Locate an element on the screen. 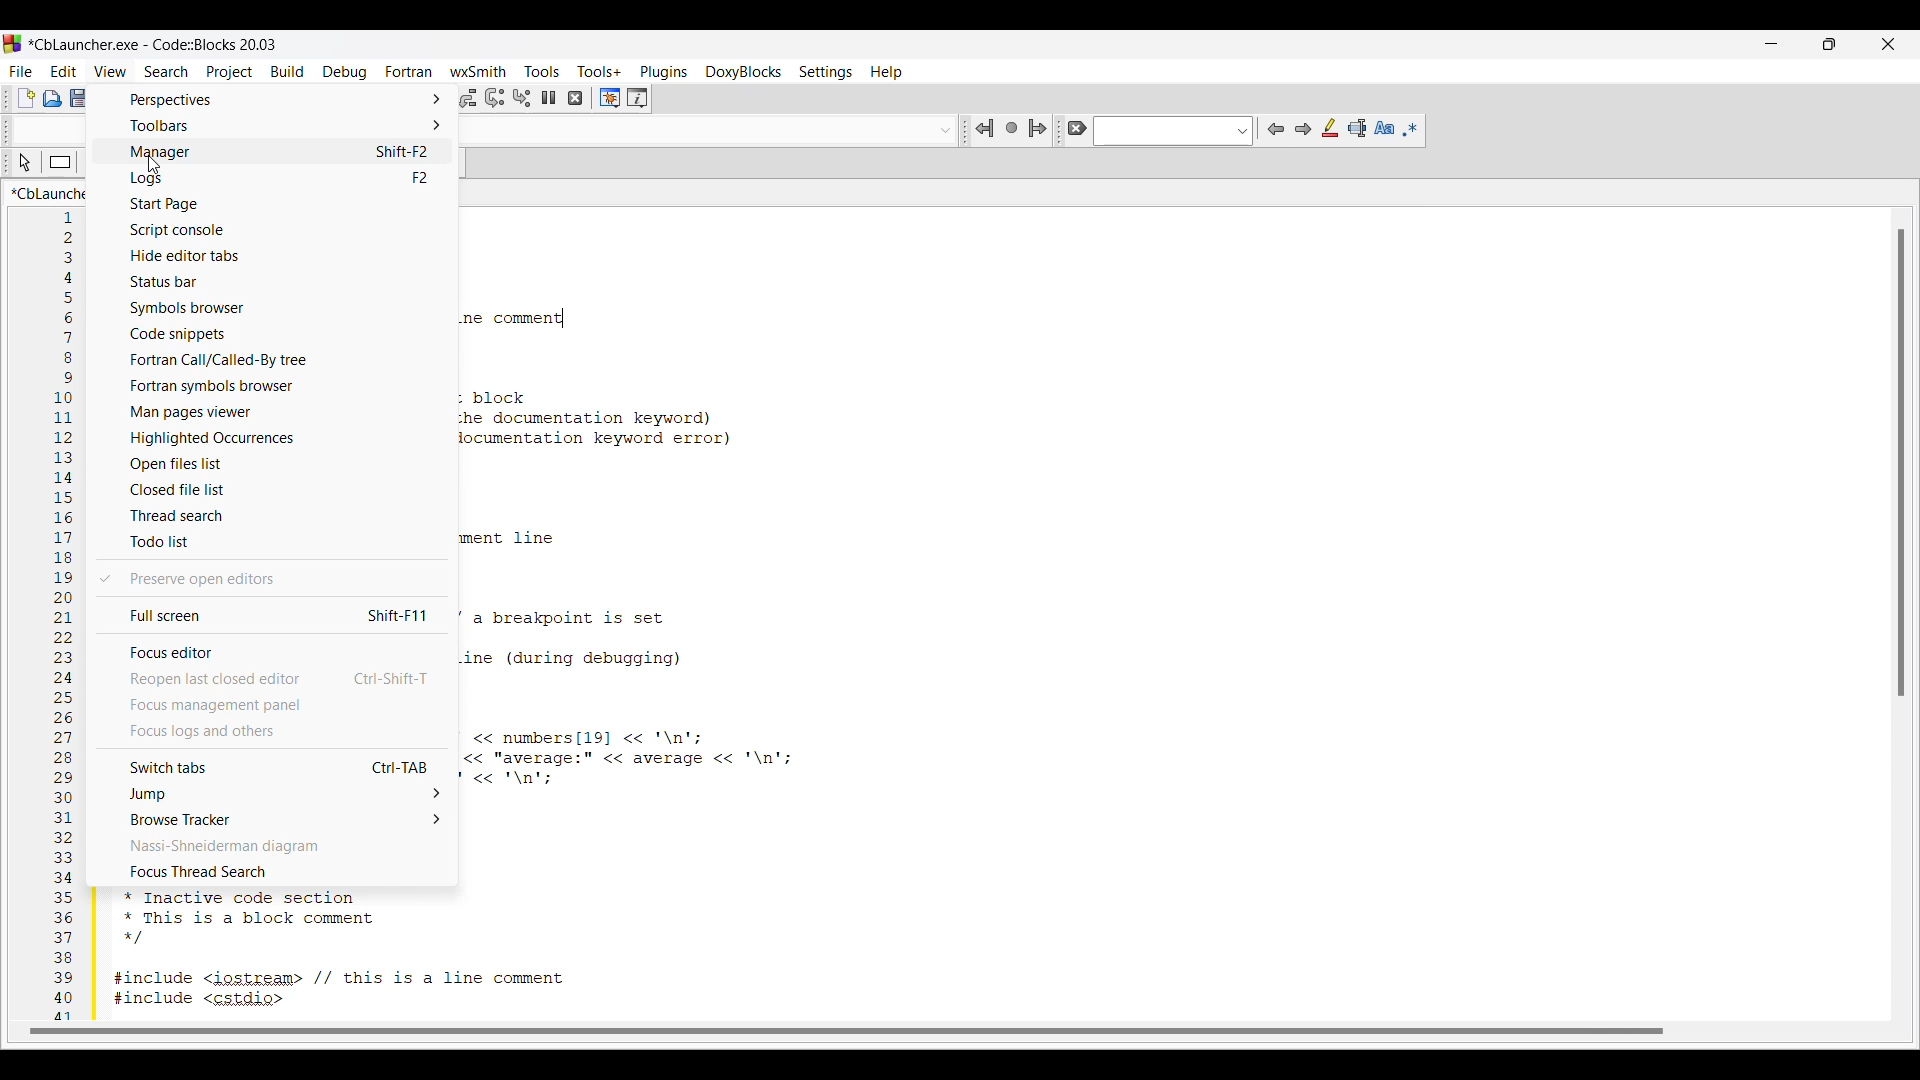 This screenshot has height=1080, width=1920. Hide editor tabs is located at coordinates (276, 255).